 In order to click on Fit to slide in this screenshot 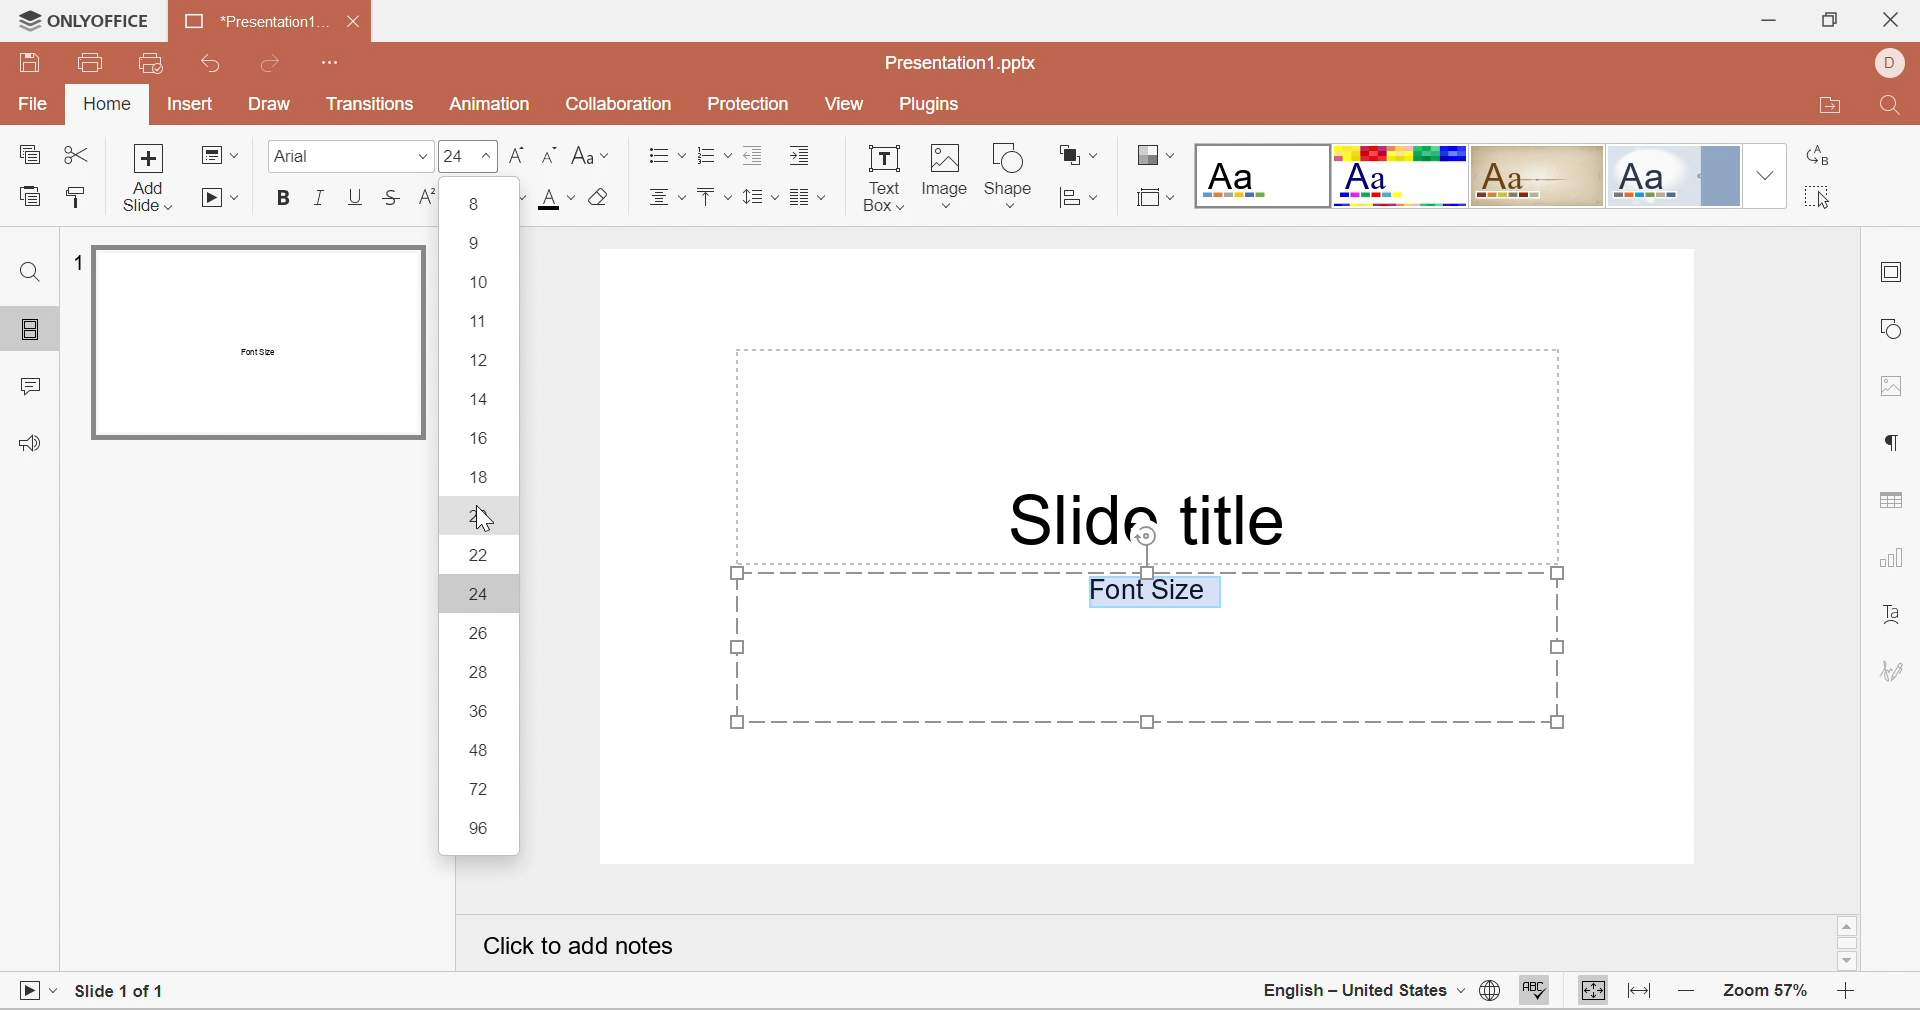, I will do `click(1594, 992)`.